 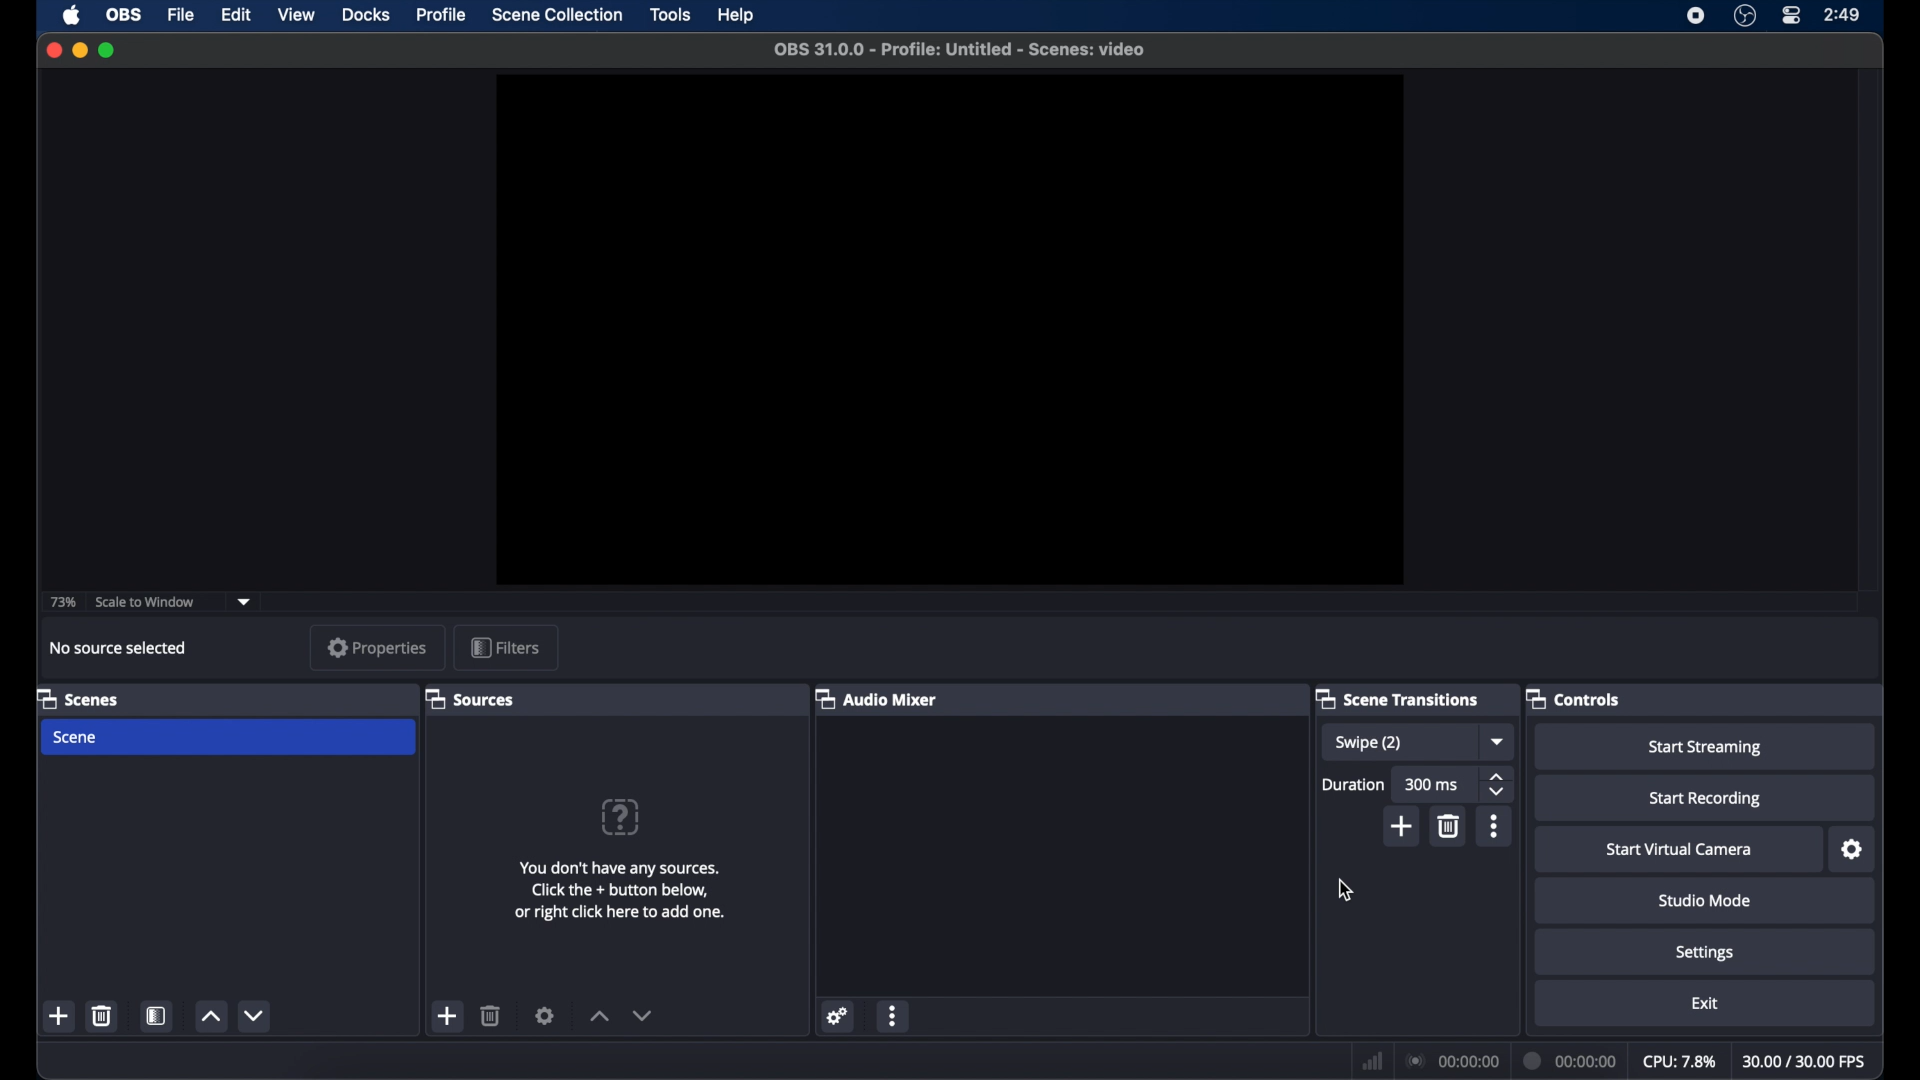 What do you see at coordinates (101, 1016) in the screenshot?
I see `delete` at bounding box center [101, 1016].